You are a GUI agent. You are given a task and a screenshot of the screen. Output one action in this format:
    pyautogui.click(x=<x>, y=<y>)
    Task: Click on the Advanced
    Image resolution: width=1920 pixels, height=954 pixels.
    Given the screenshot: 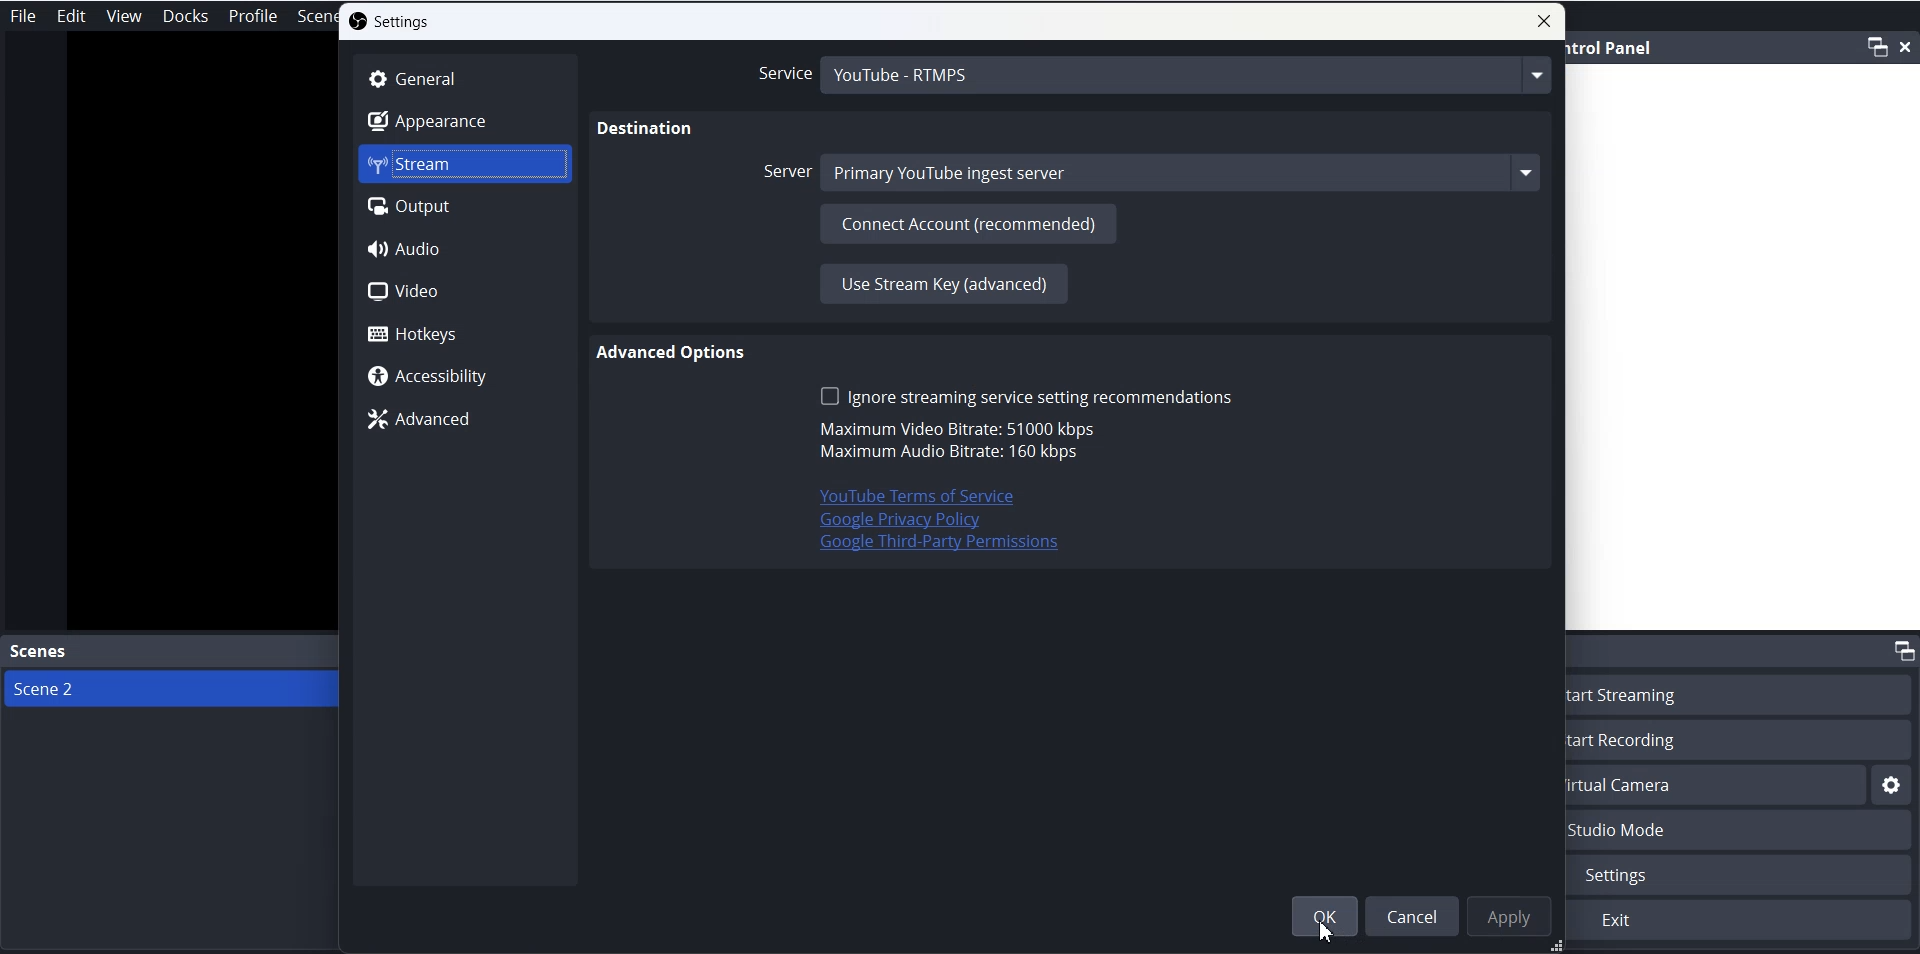 What is the action you would take?
    pyautogui.click(x=462, y=418)
    